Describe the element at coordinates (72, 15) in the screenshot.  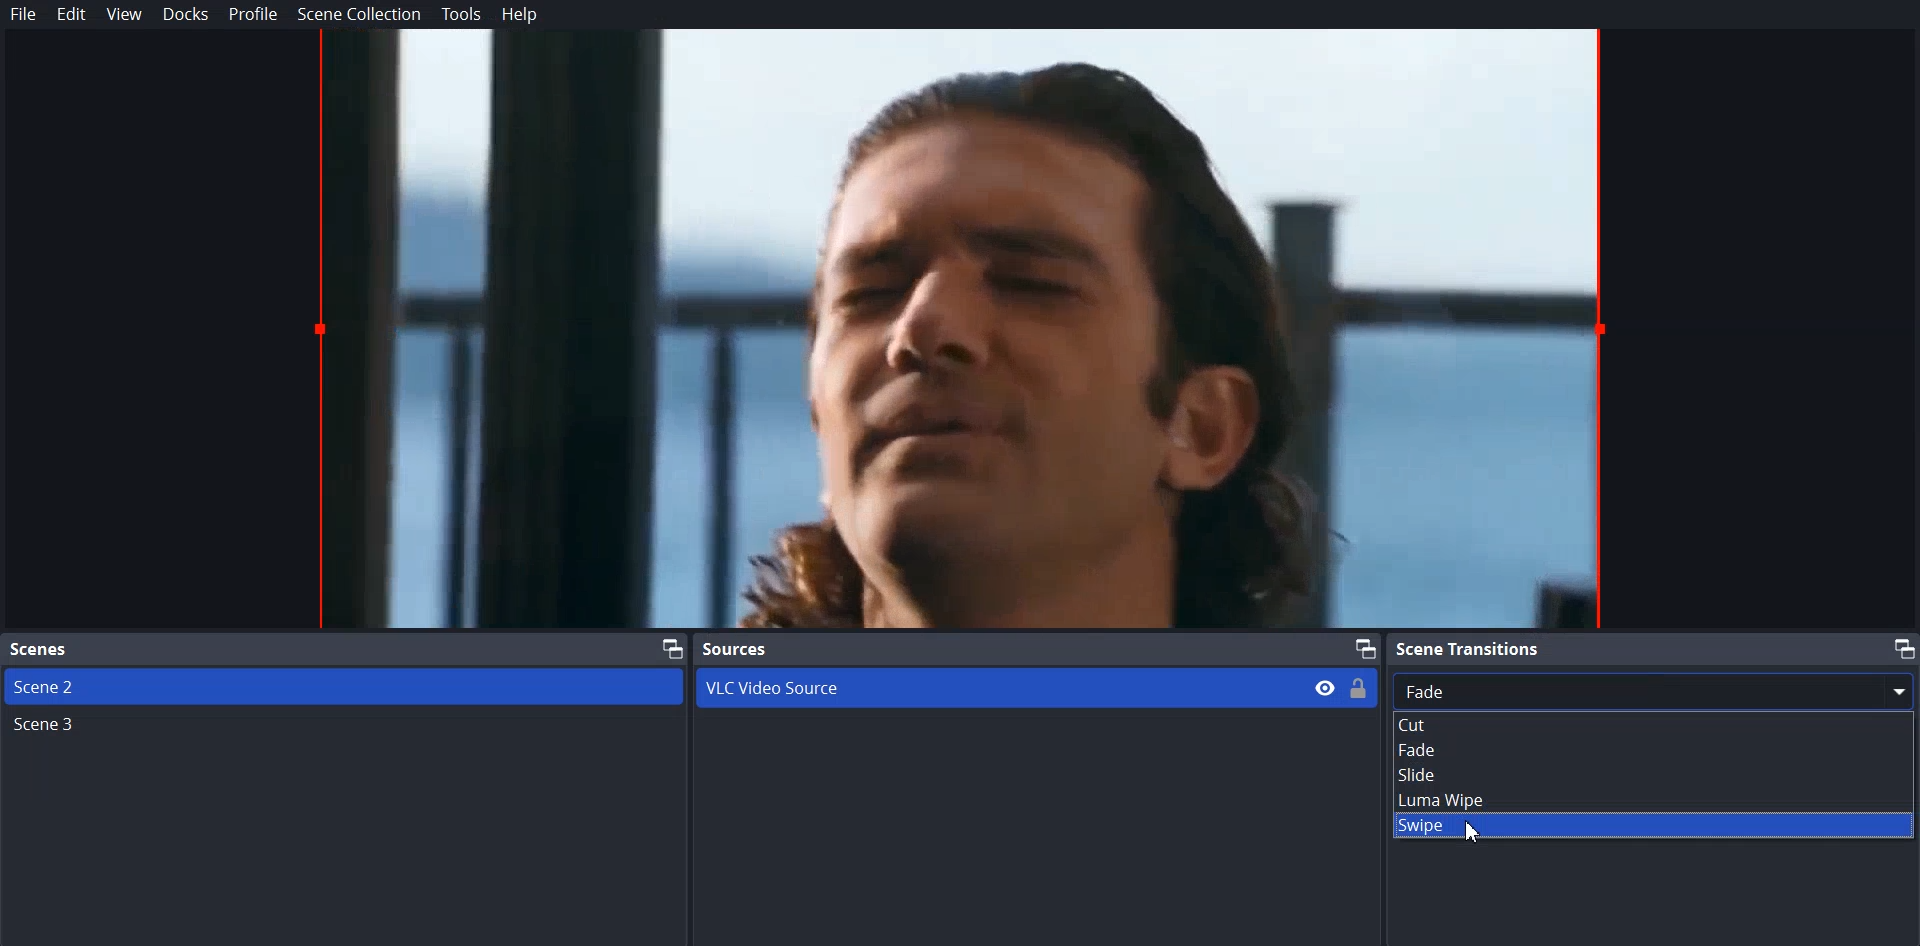
I see `Edit` at that location.